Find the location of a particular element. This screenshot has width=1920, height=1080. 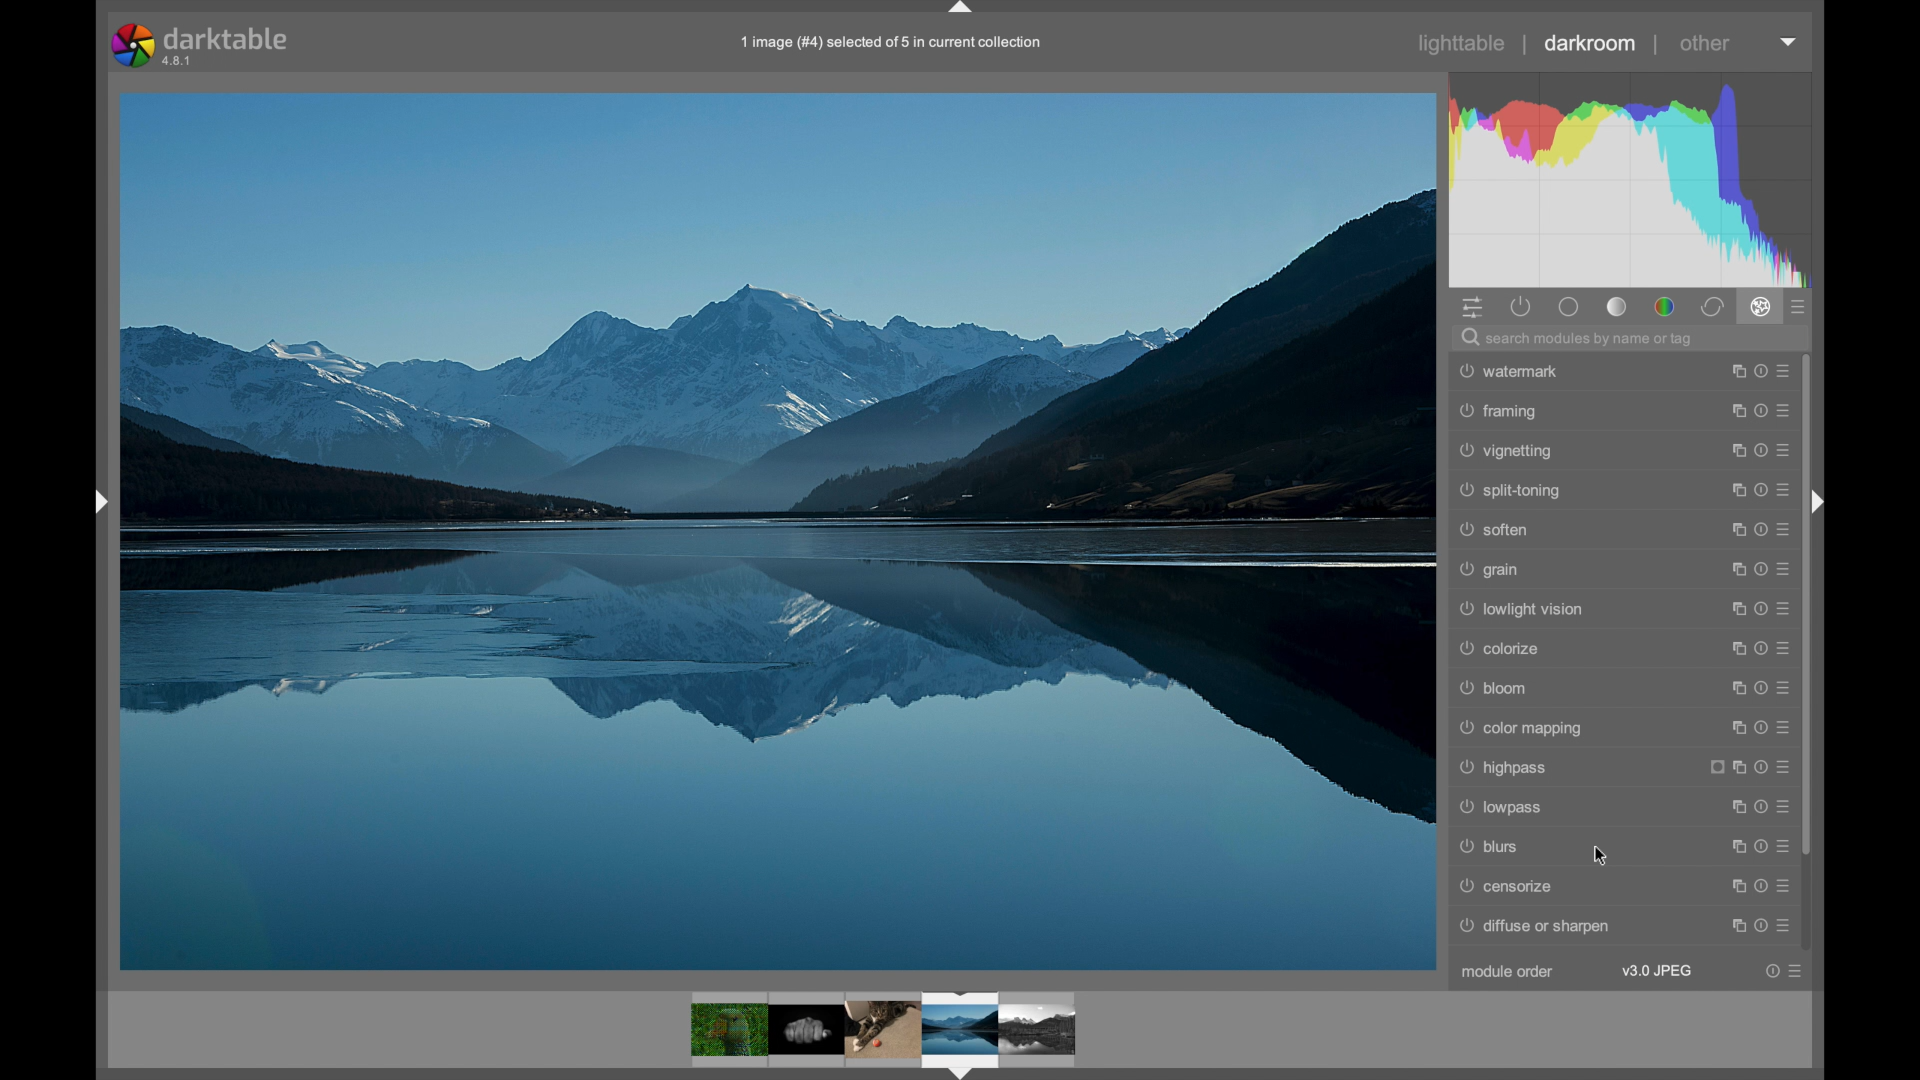

help is located at coordinates (1758, 886).